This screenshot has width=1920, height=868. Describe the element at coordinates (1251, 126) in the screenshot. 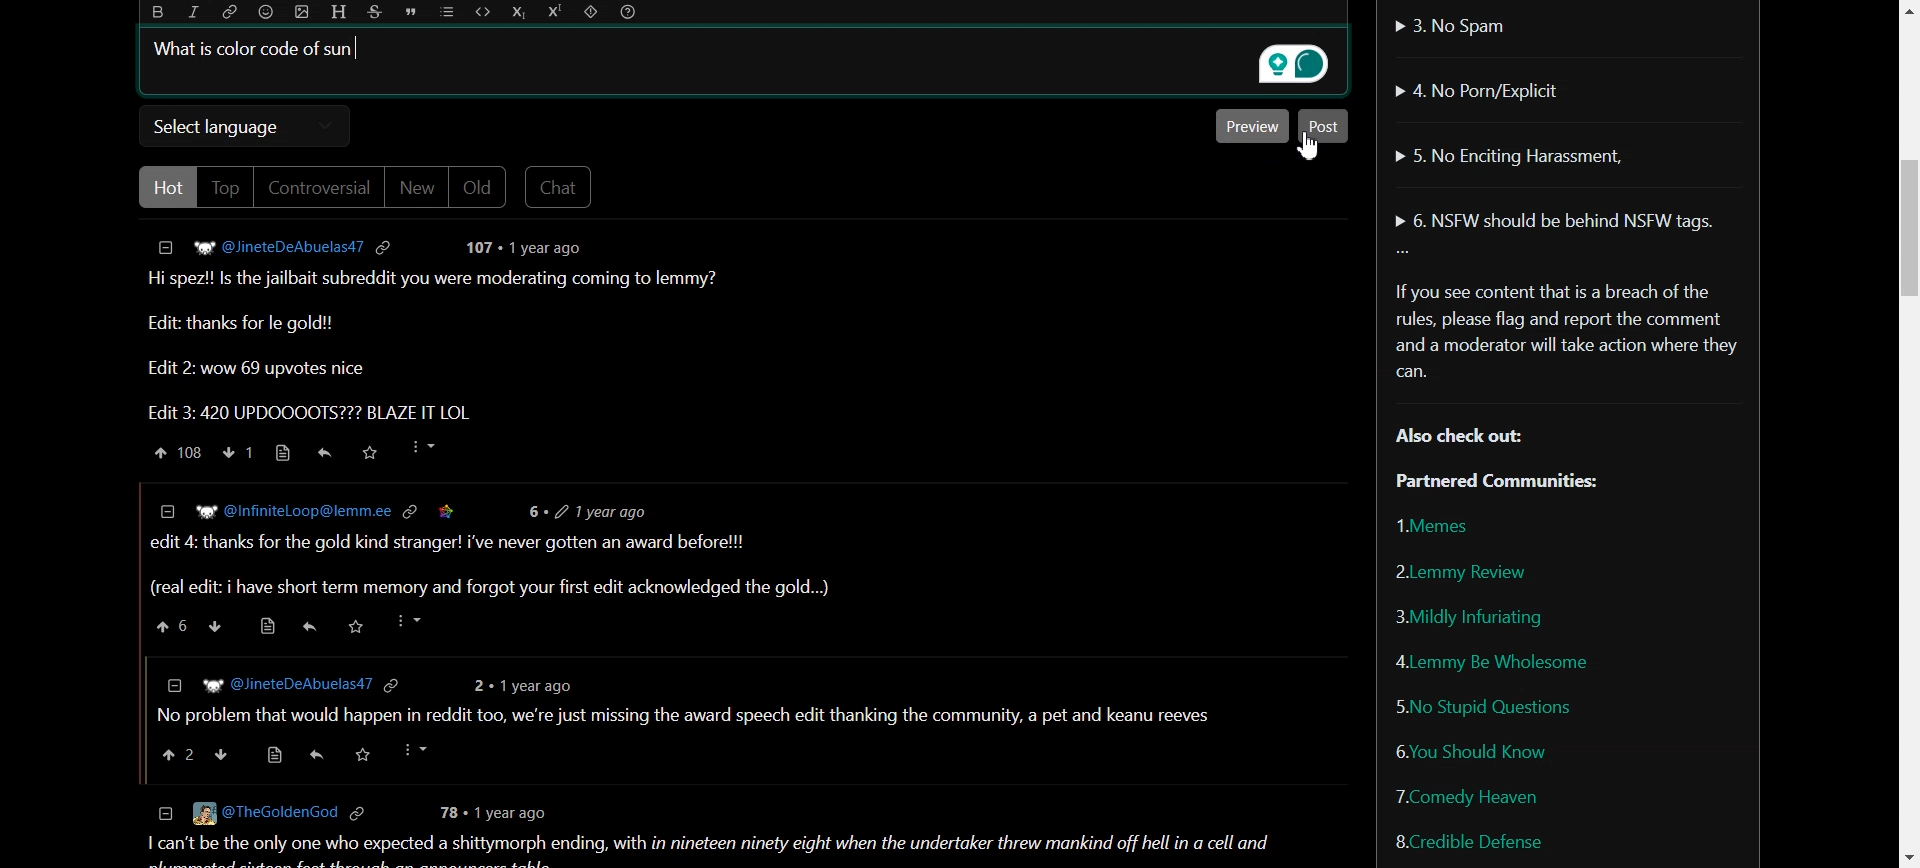

I see `Preview` at that location.